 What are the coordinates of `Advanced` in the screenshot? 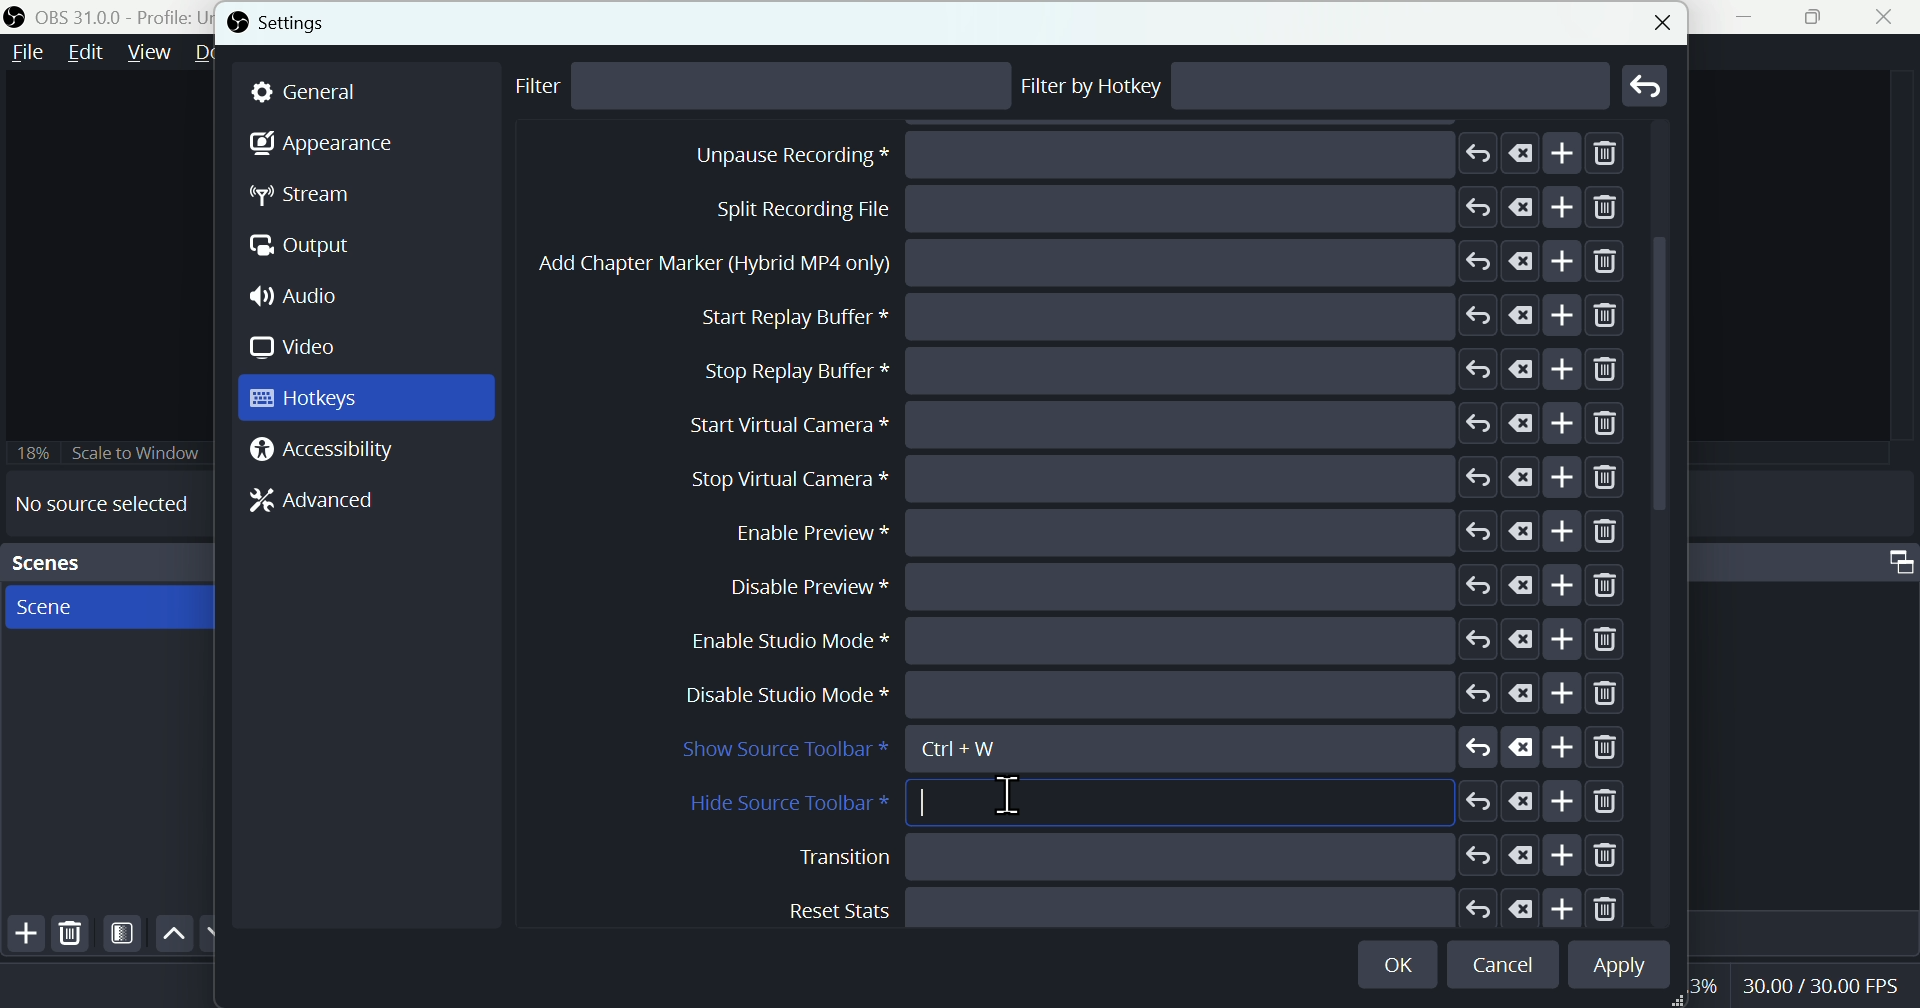 It's located at (304, 505).